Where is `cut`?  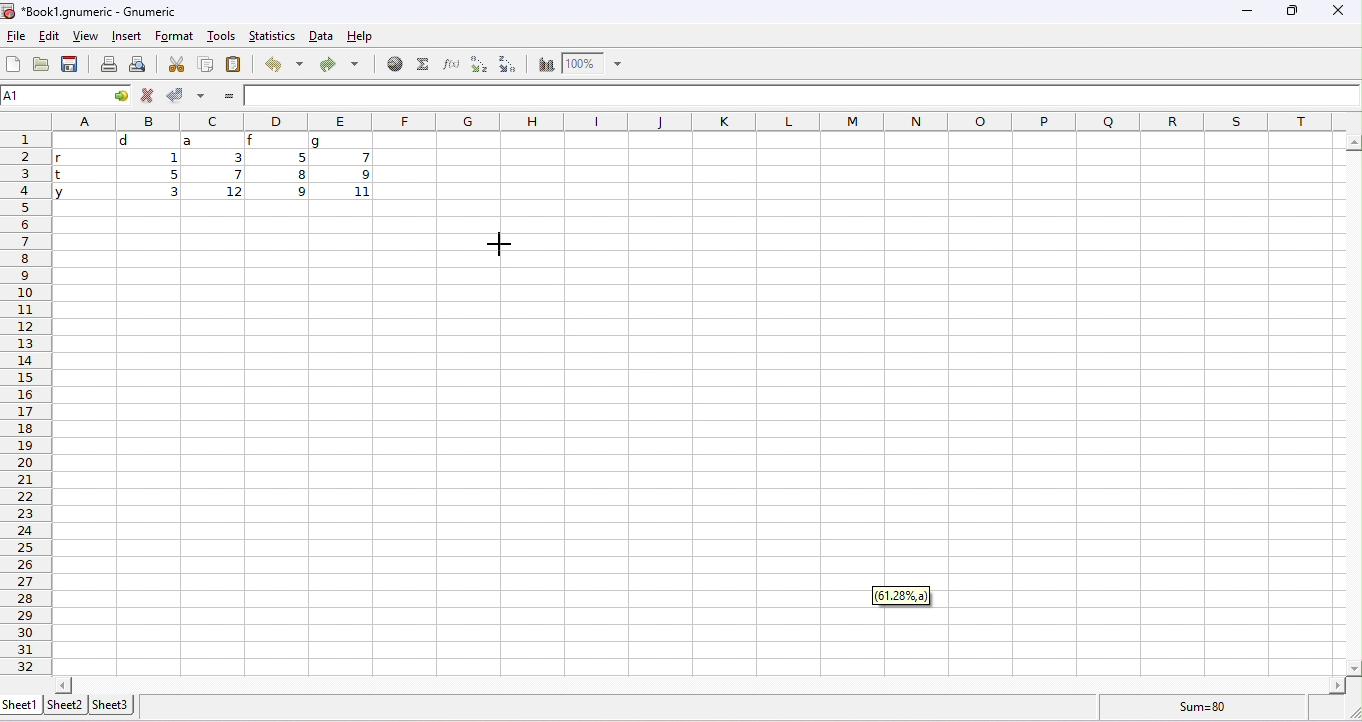
cut is located at coordinates (179, 64).